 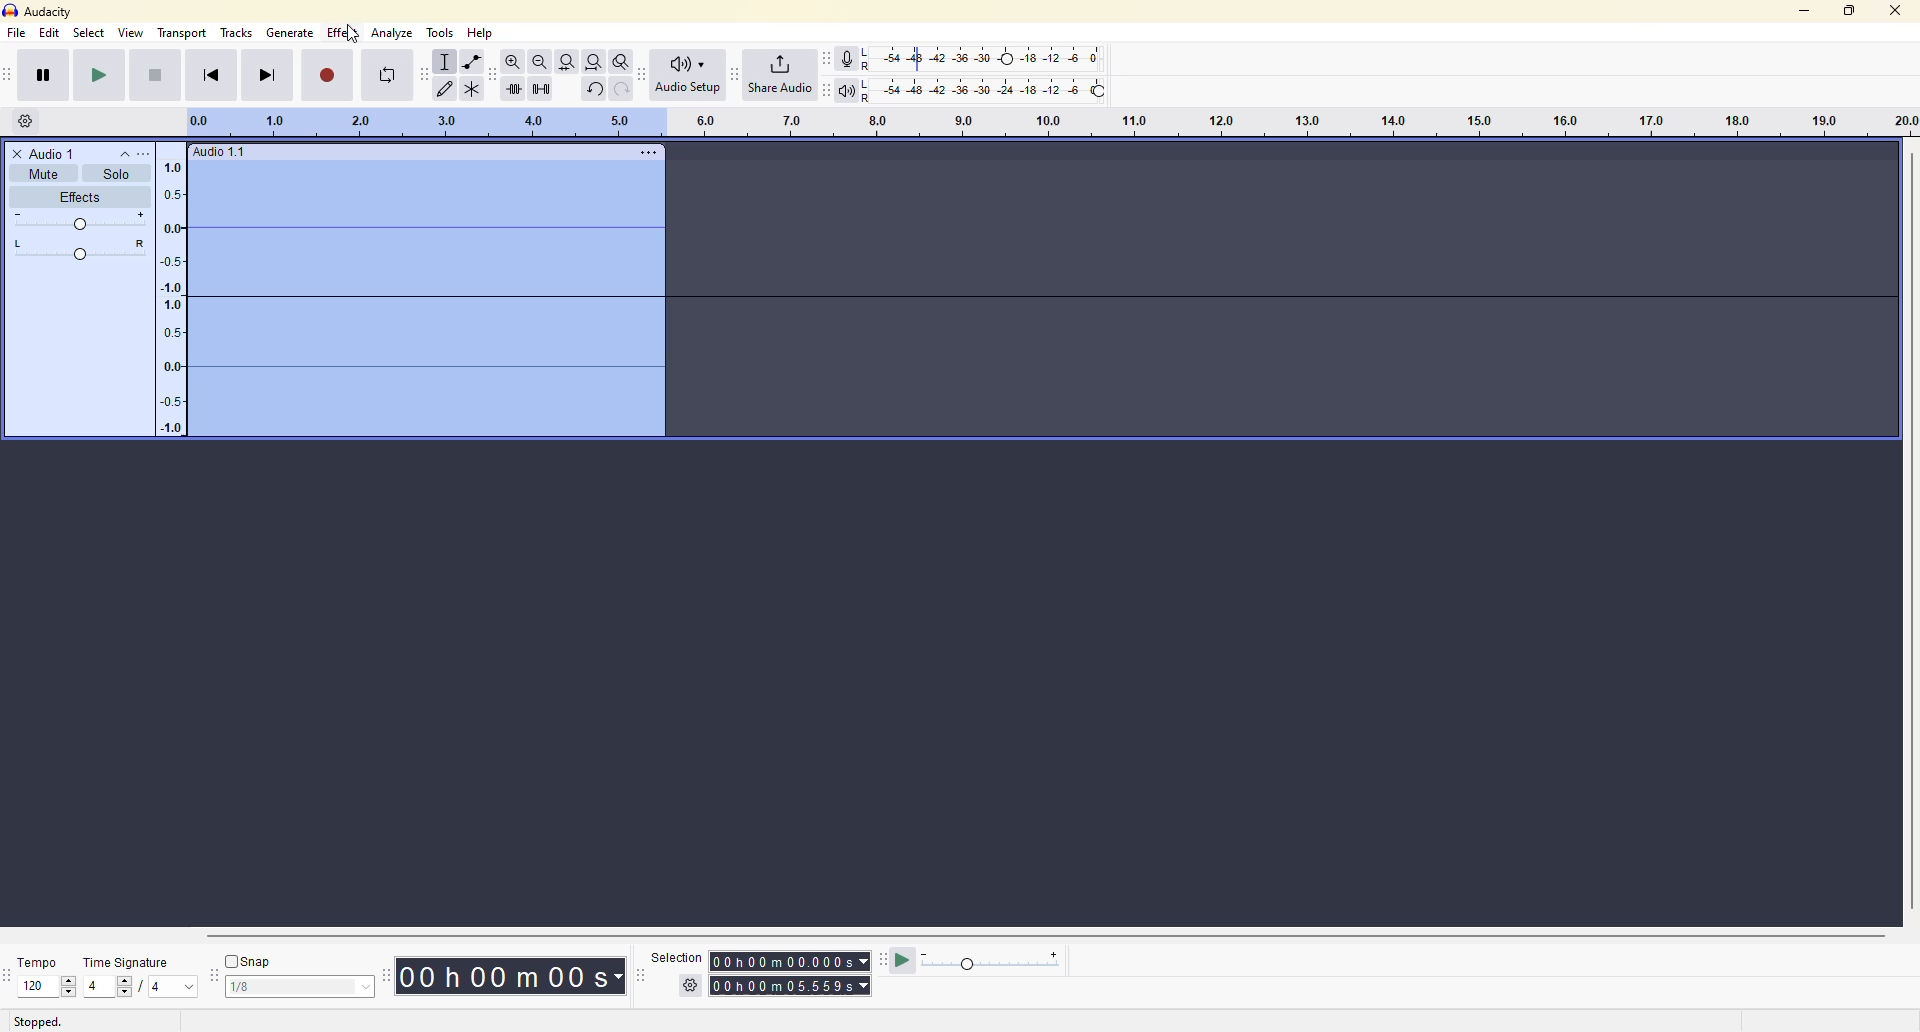 What do you see at coordinates (673, 956) in the screenshot?
I see `selection` at bounding box center [673, 956].